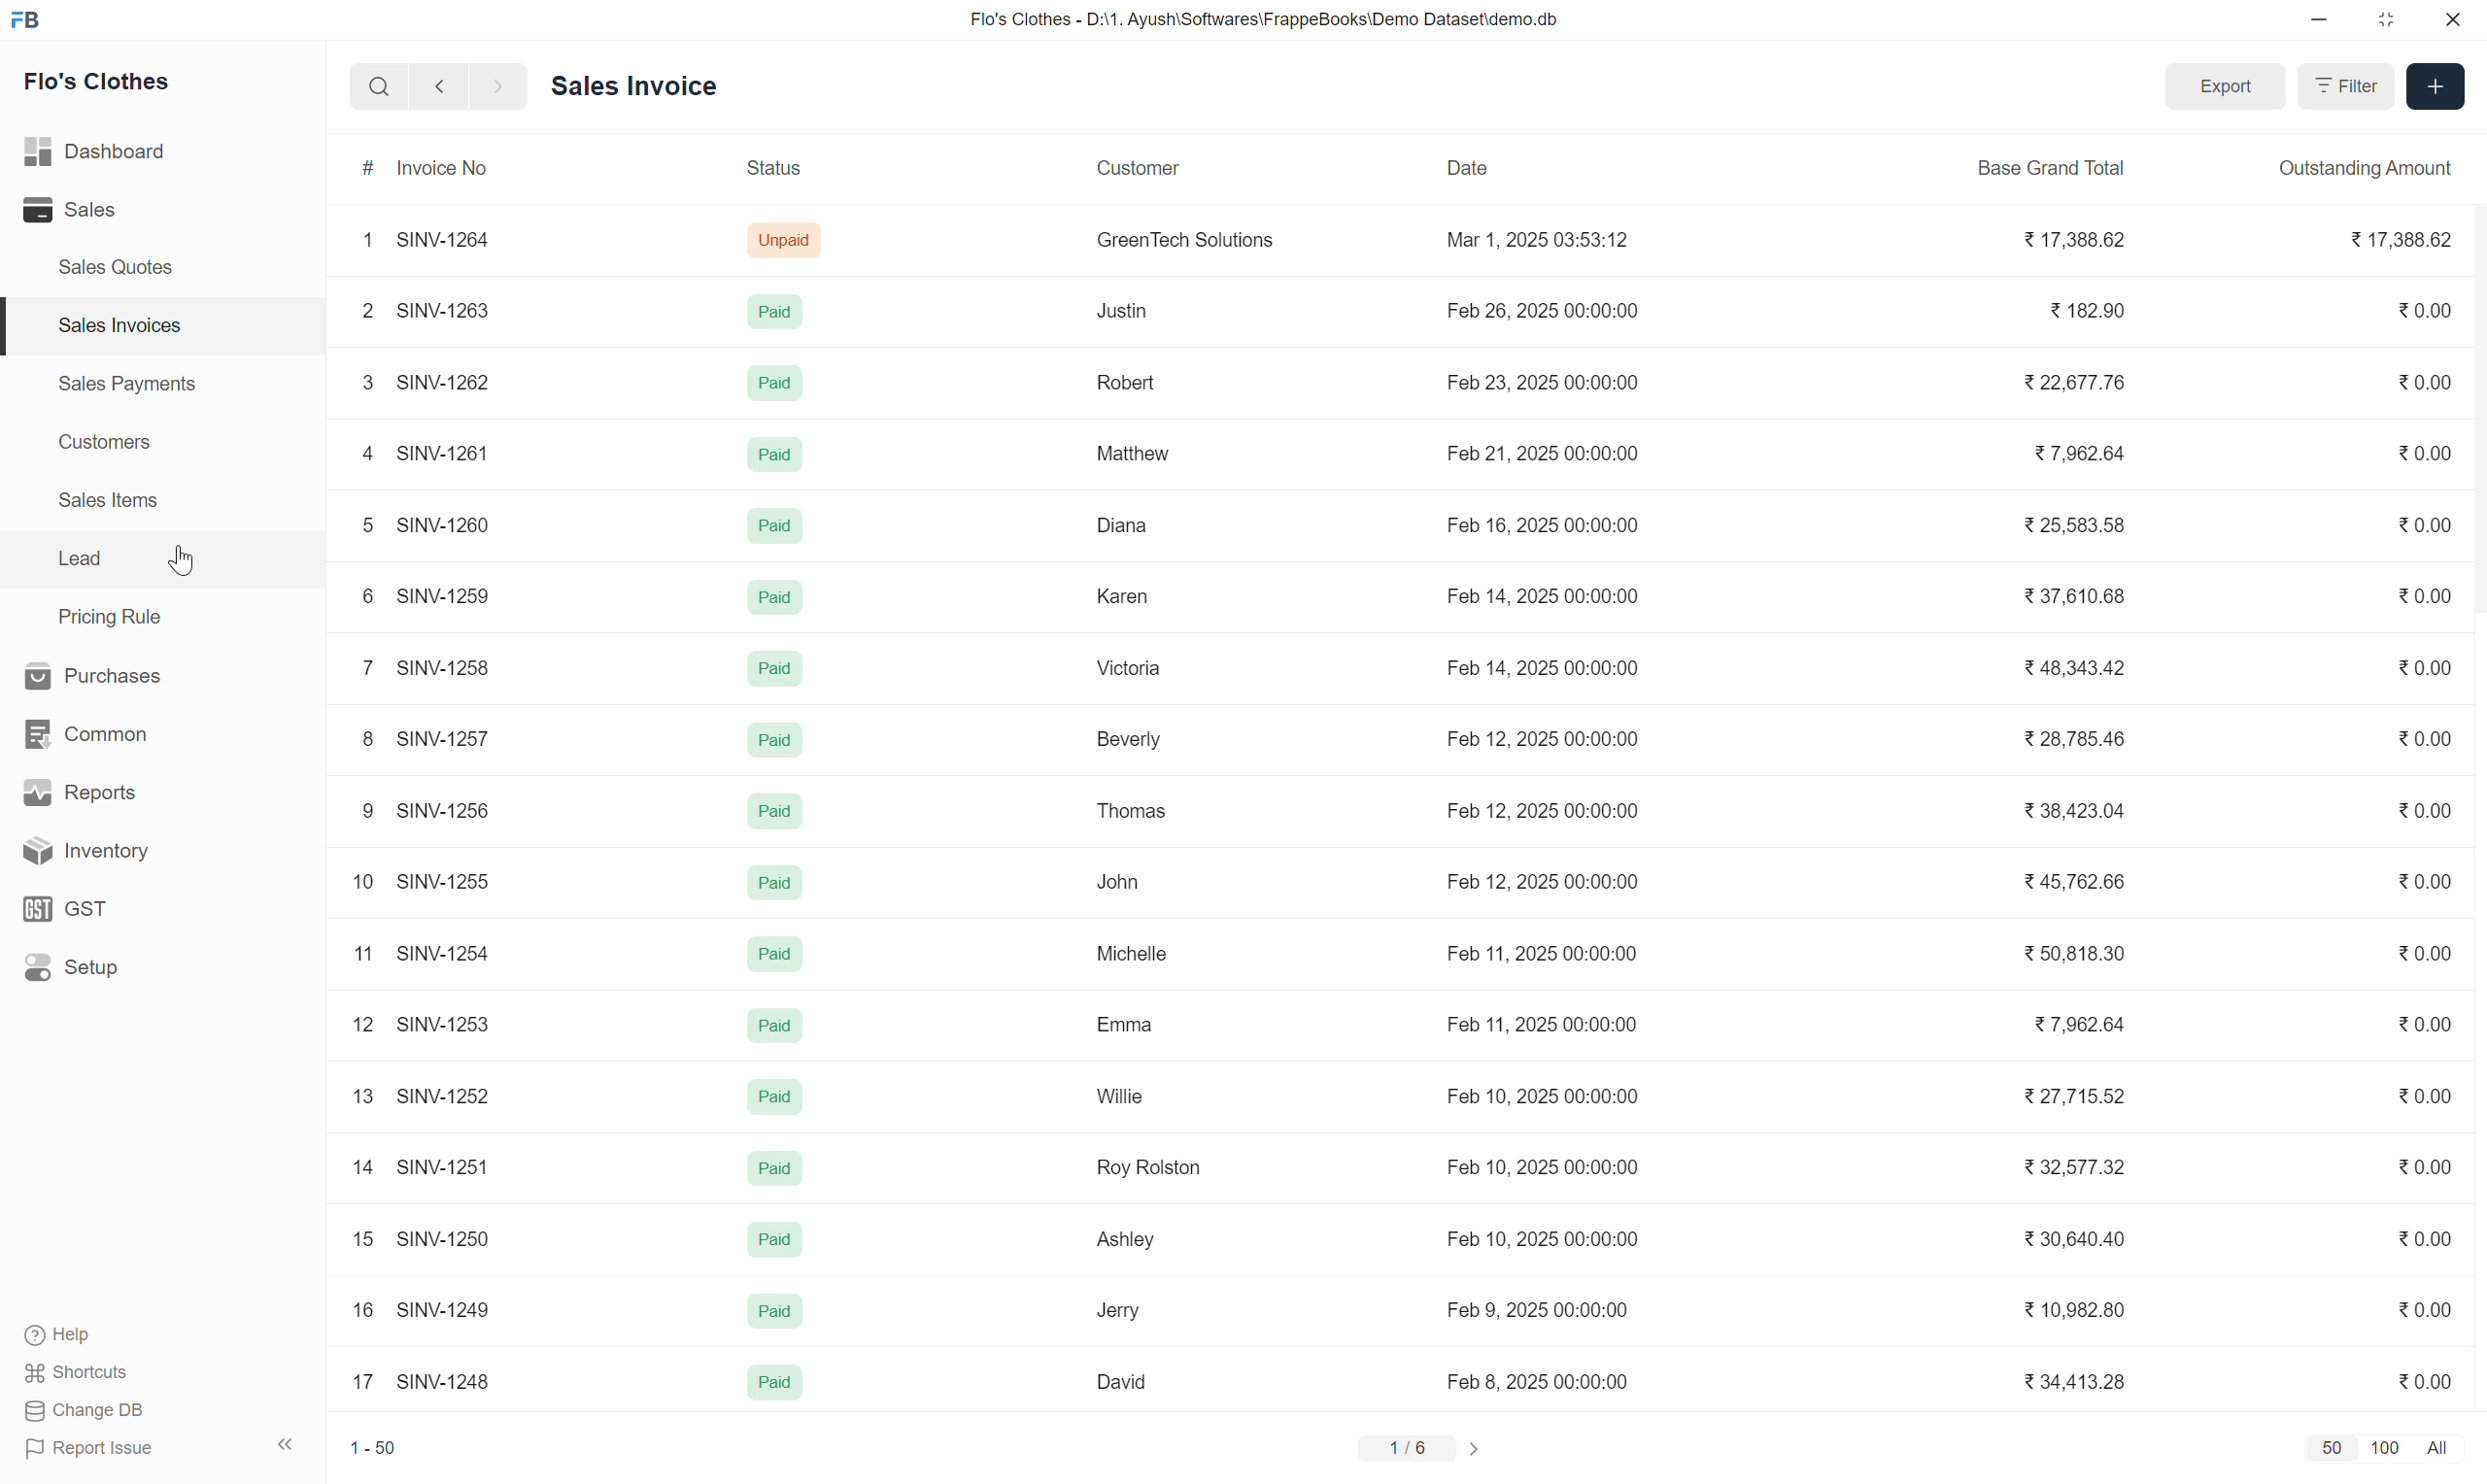 The width and height of the screenshot is (2487, 1484). I want to click on Mar 1. 2025 03:53:12, so click(1536, 238).